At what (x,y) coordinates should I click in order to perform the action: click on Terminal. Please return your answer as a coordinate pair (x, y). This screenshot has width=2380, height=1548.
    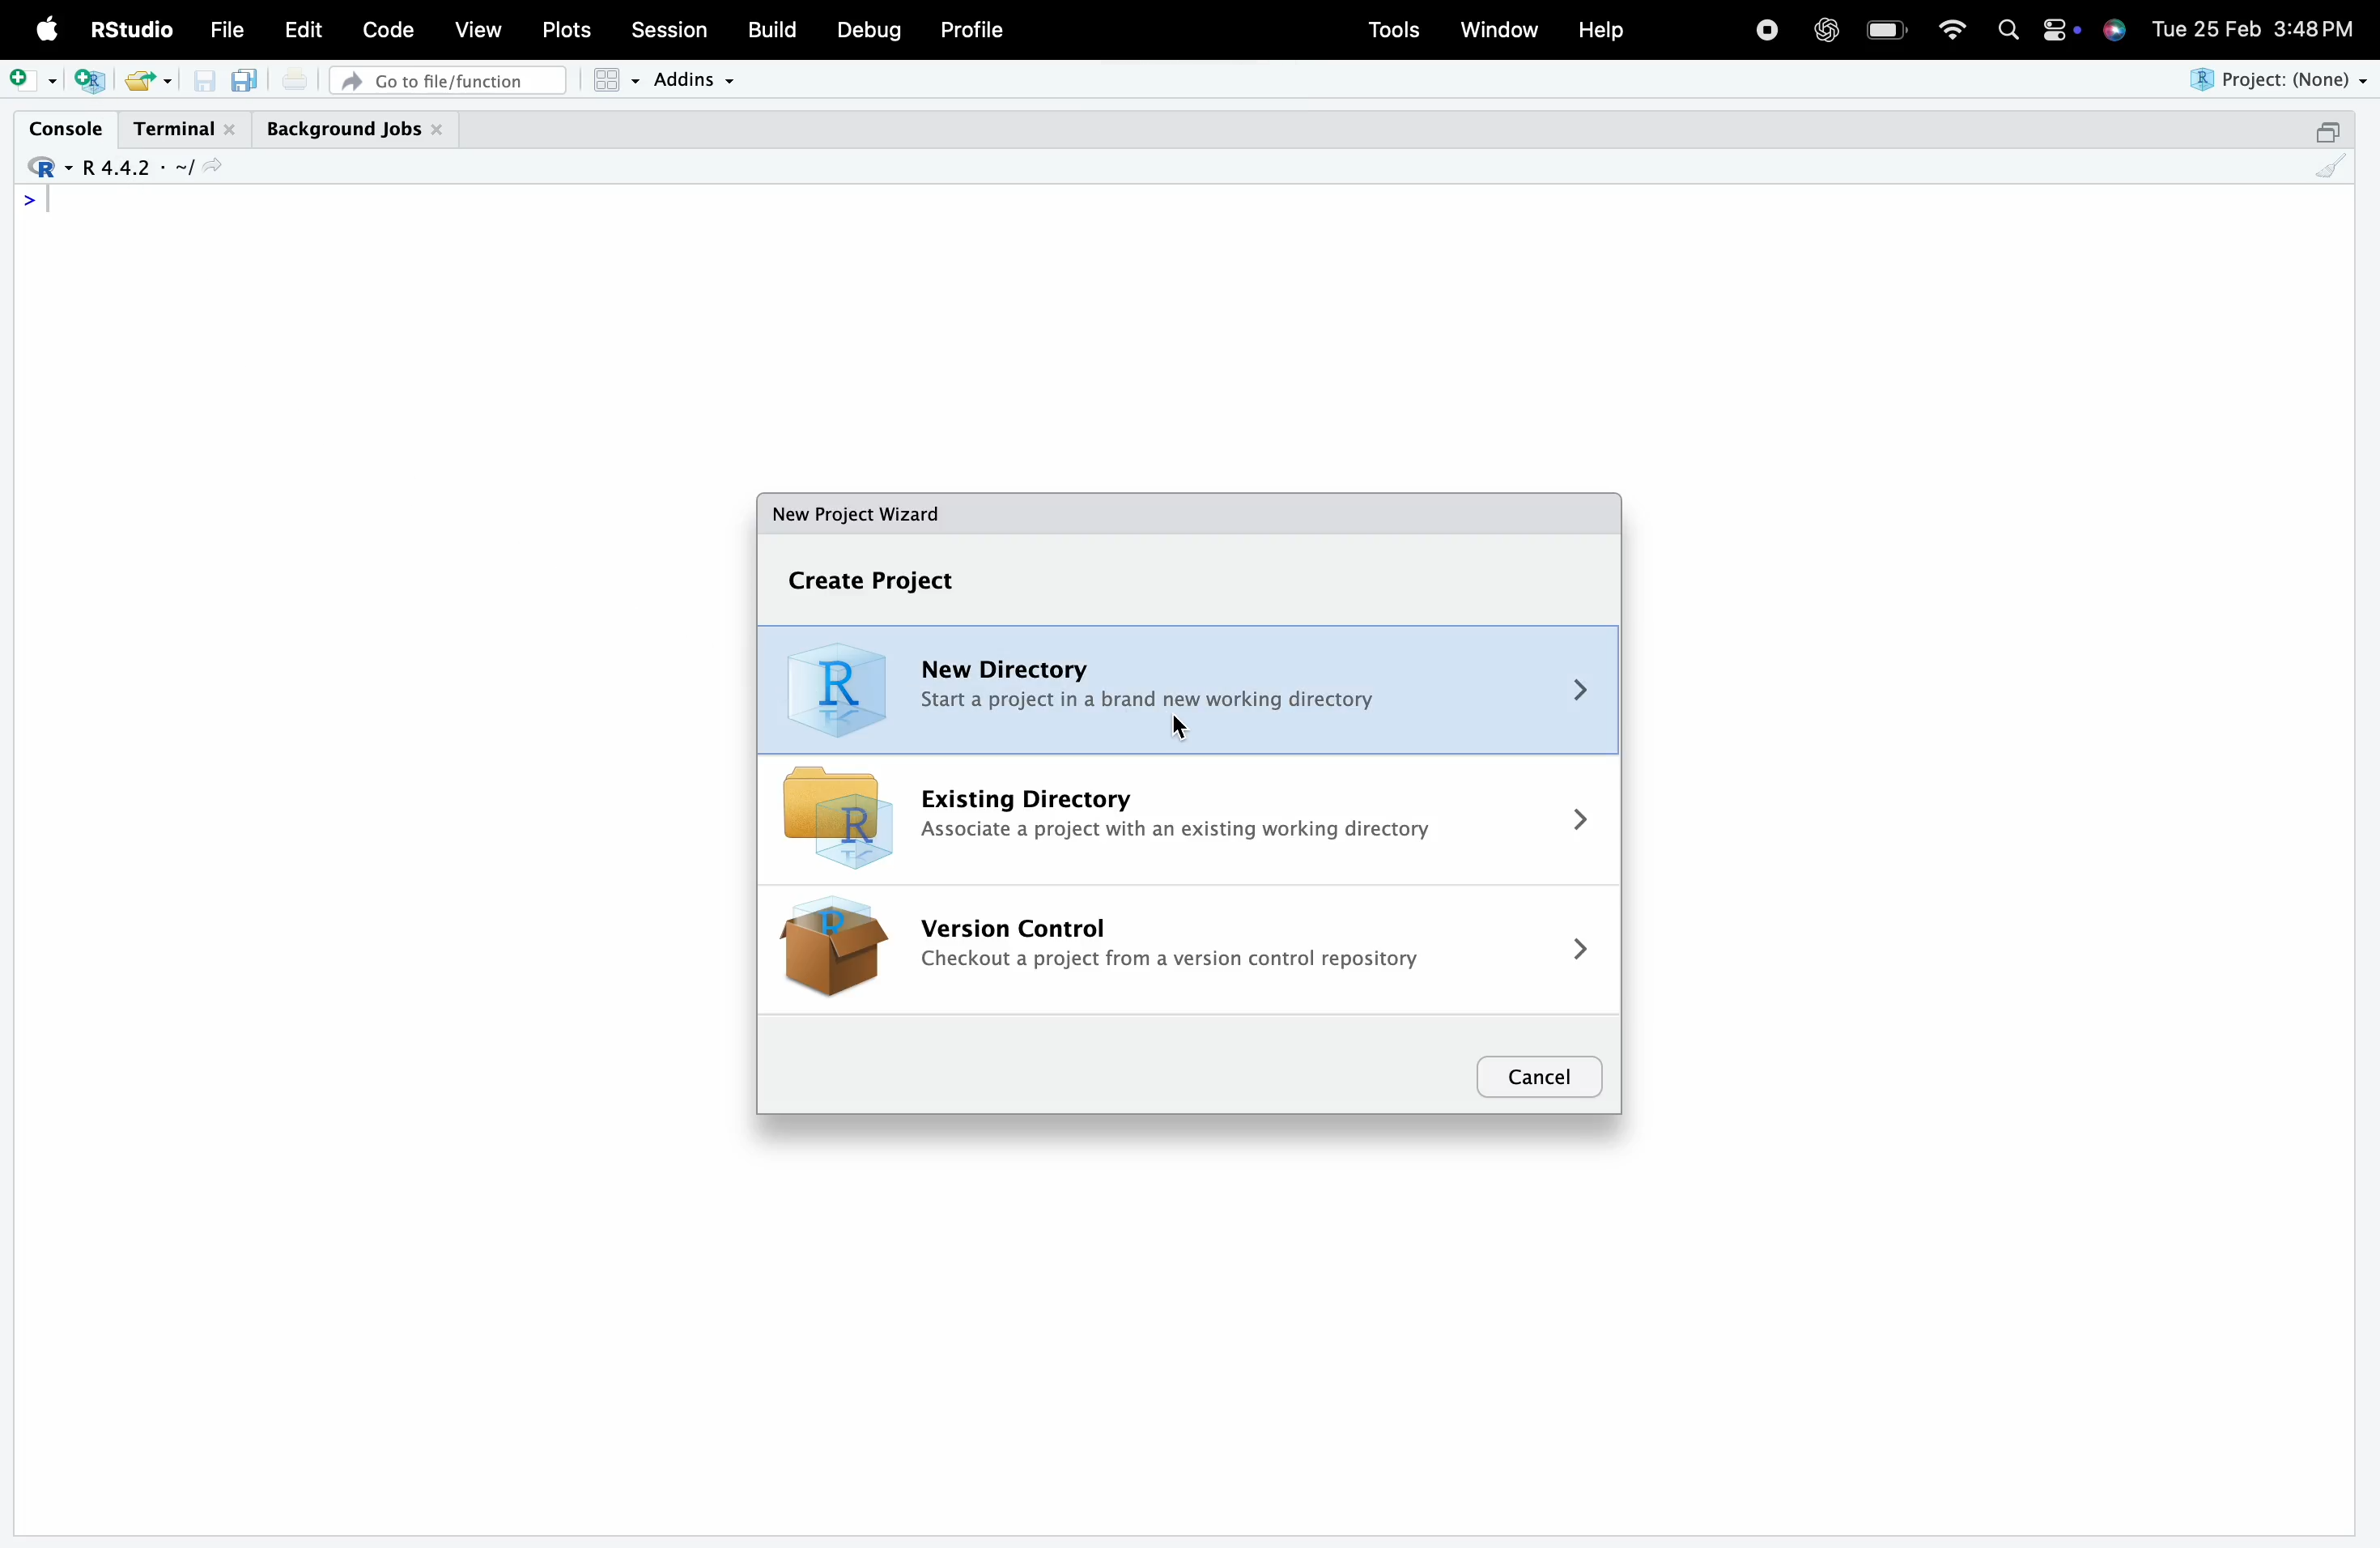
    Looking at the image, I should click on (186, 130).